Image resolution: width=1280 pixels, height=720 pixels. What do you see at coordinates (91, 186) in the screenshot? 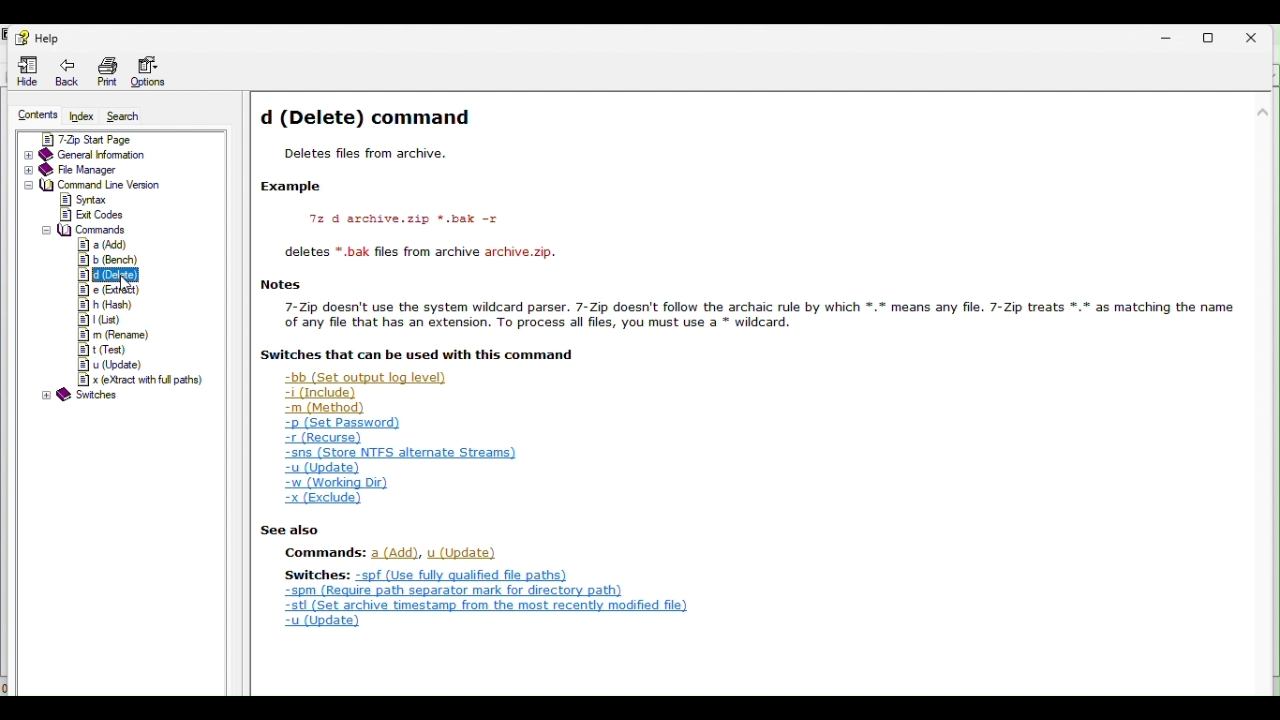
I see `command line` at bounding box center [91, 186].